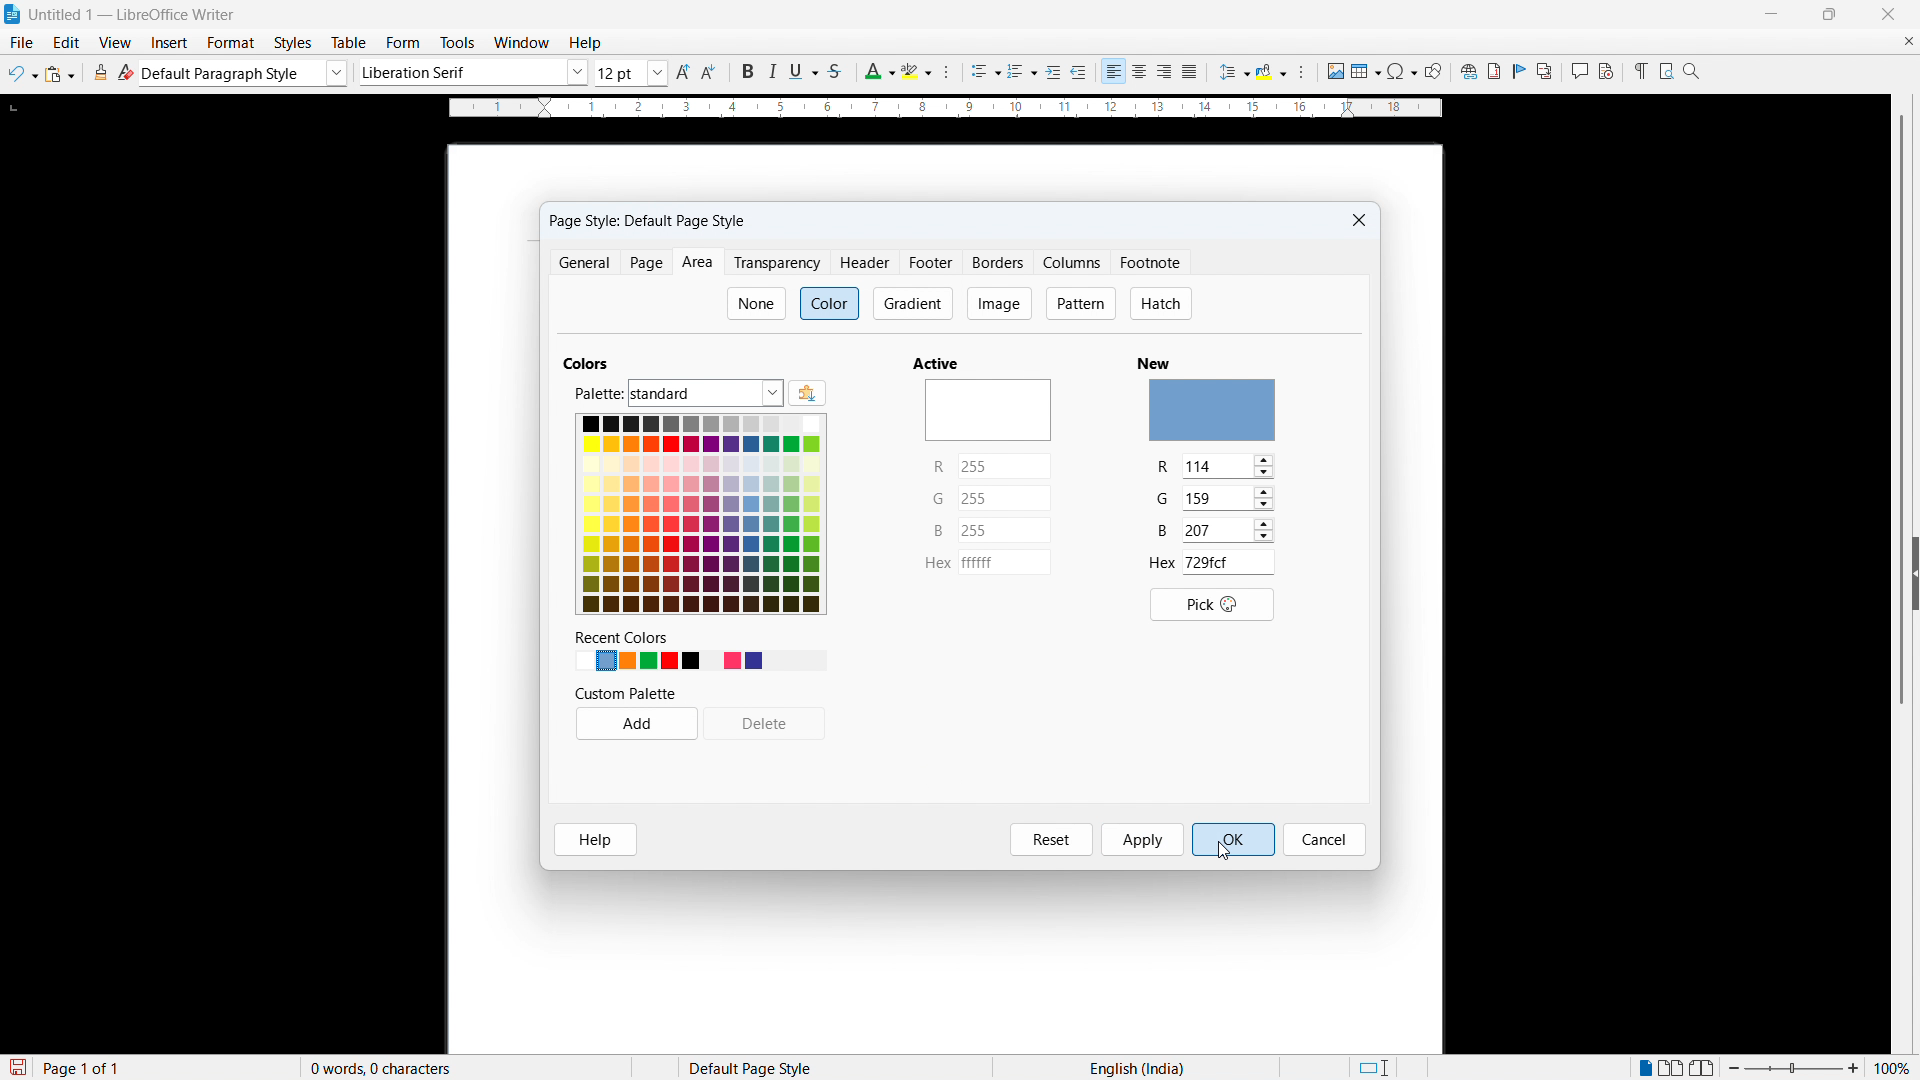  Describe the element at coordinates (1401, 70) in the screenshot. I see `Add symbol ` at that location.